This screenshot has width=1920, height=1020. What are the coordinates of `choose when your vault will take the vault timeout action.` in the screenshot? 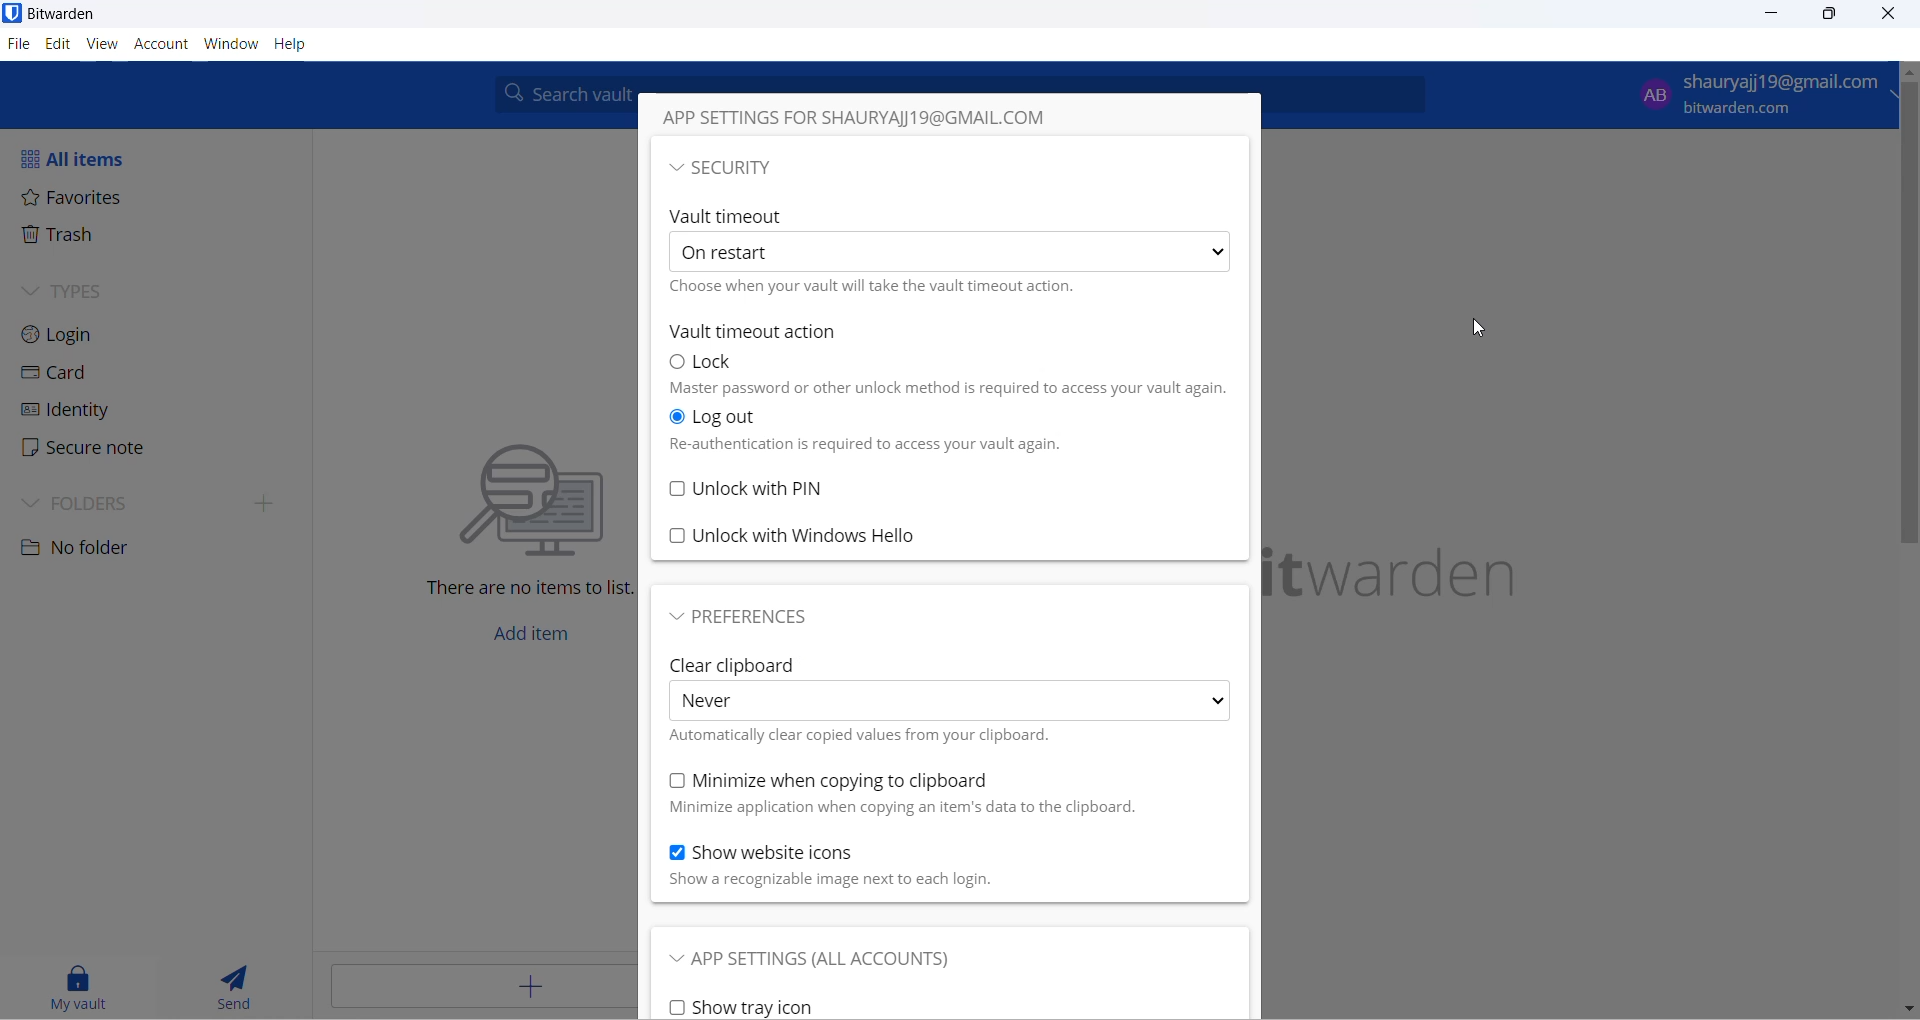 It's located at (948, 288).